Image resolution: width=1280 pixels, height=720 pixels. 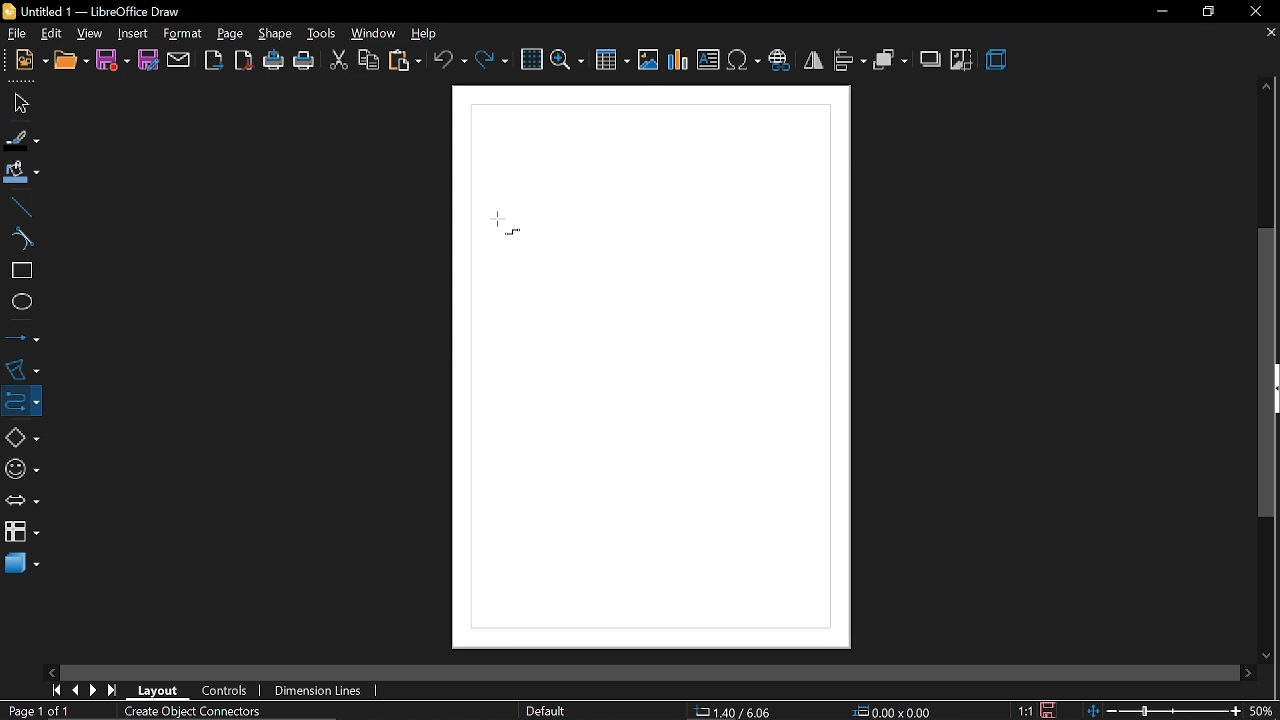 I want to click on next page, so click(x=93, y=690).